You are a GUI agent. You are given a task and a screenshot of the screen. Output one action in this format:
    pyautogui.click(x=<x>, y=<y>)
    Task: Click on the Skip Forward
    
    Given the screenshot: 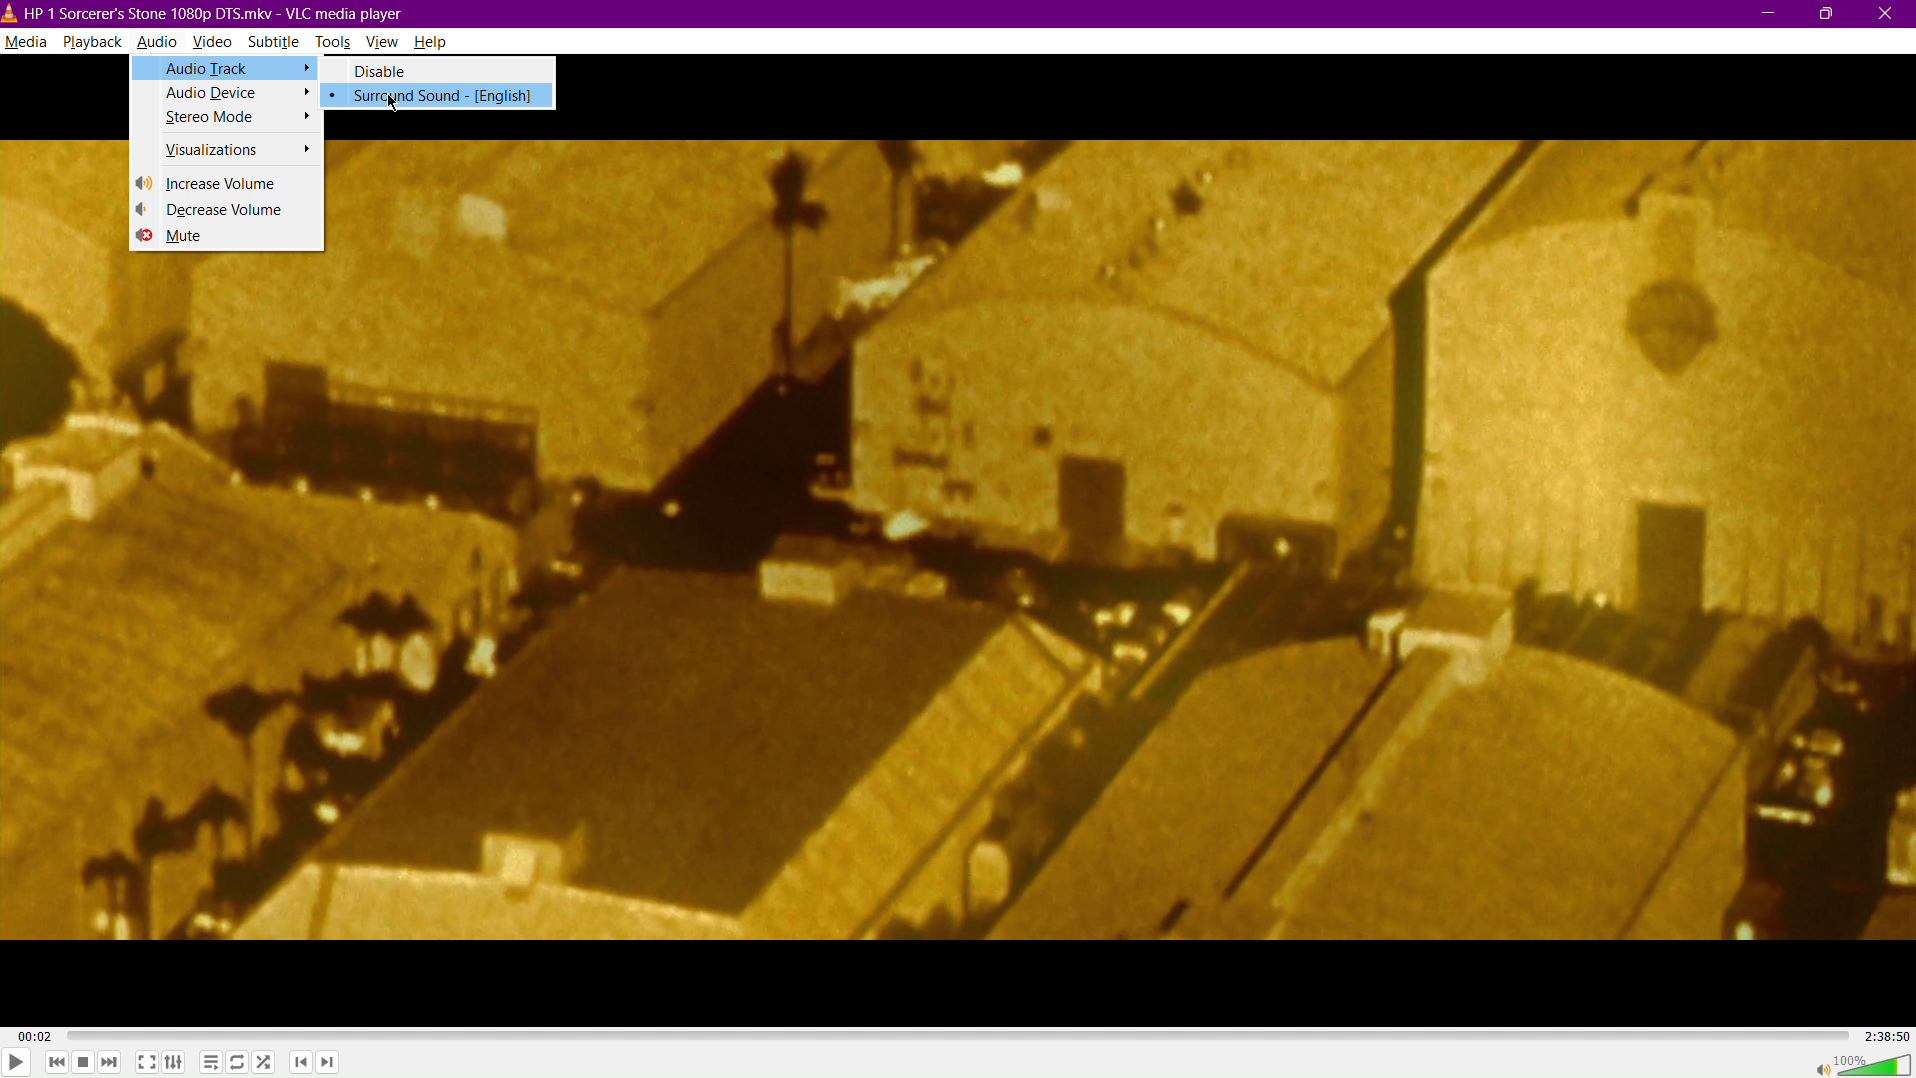 What is the action you would take?
    pyautogui.click(x=111, y=1063)
    